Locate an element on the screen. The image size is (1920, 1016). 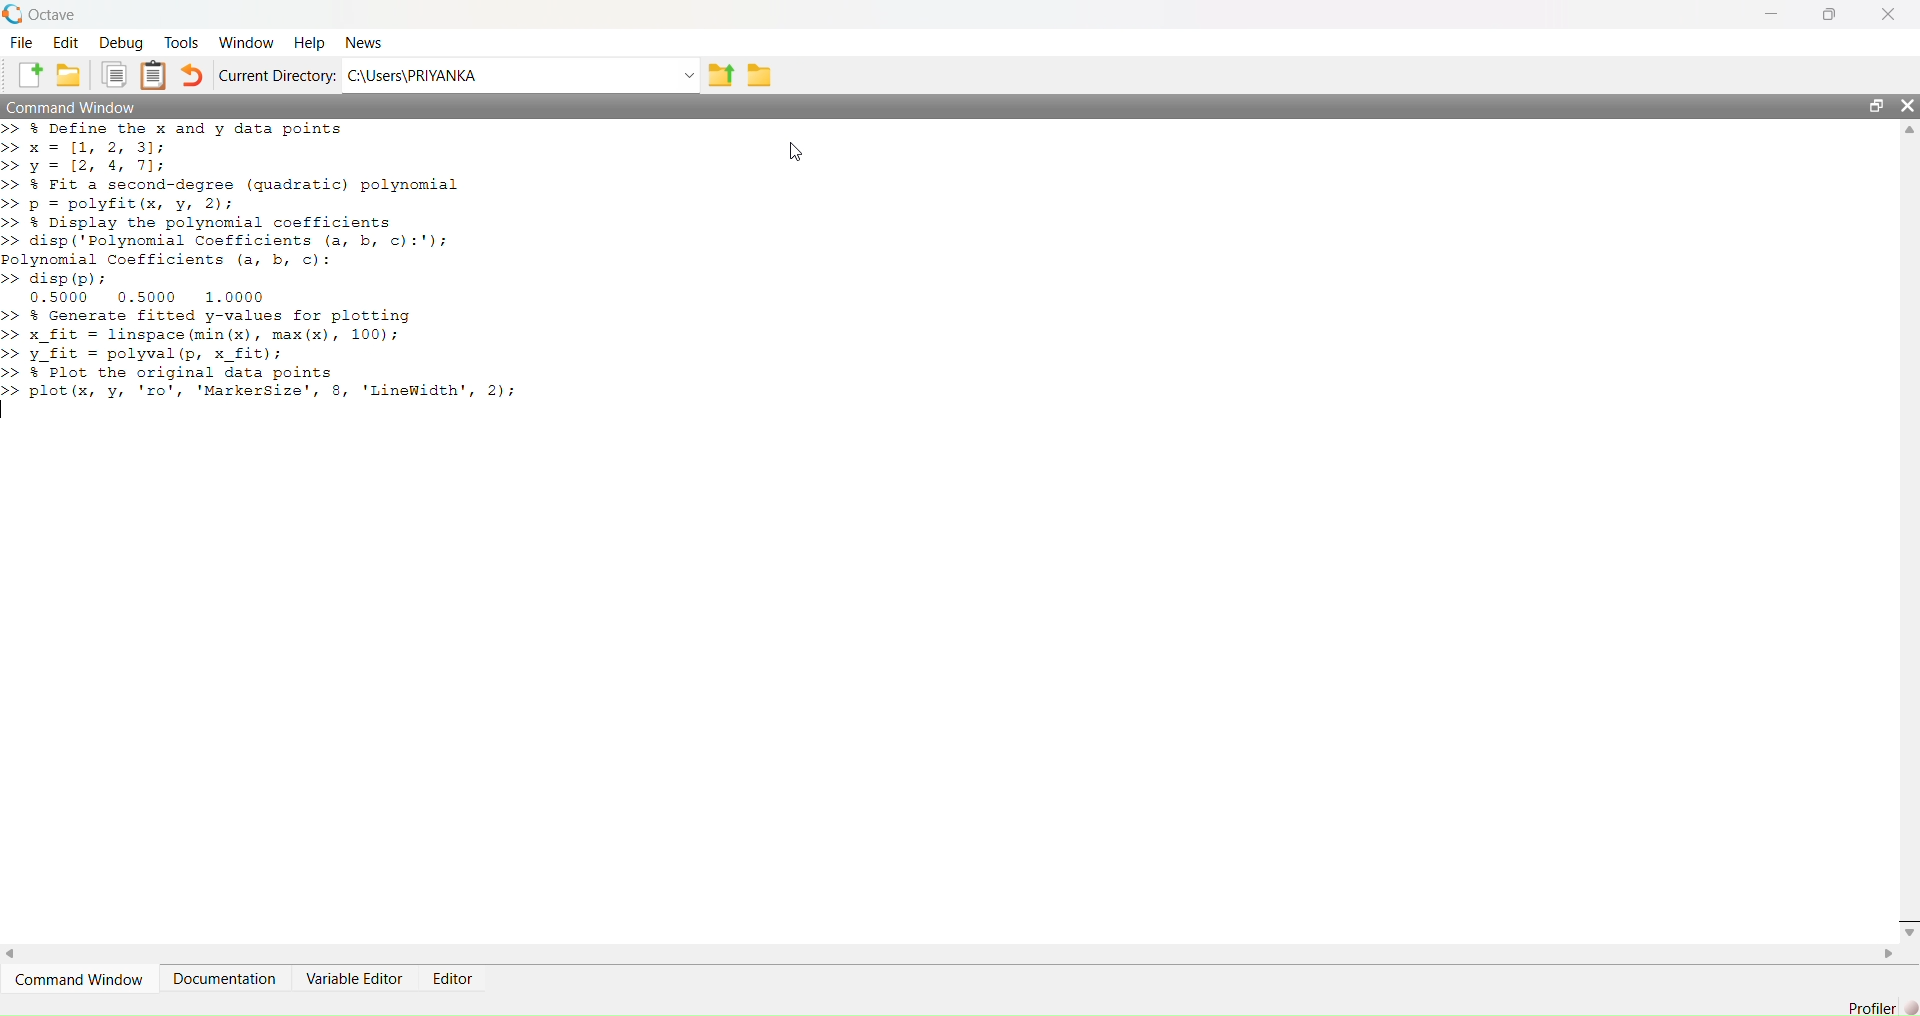
Undo is located at coordinates (193, 76).